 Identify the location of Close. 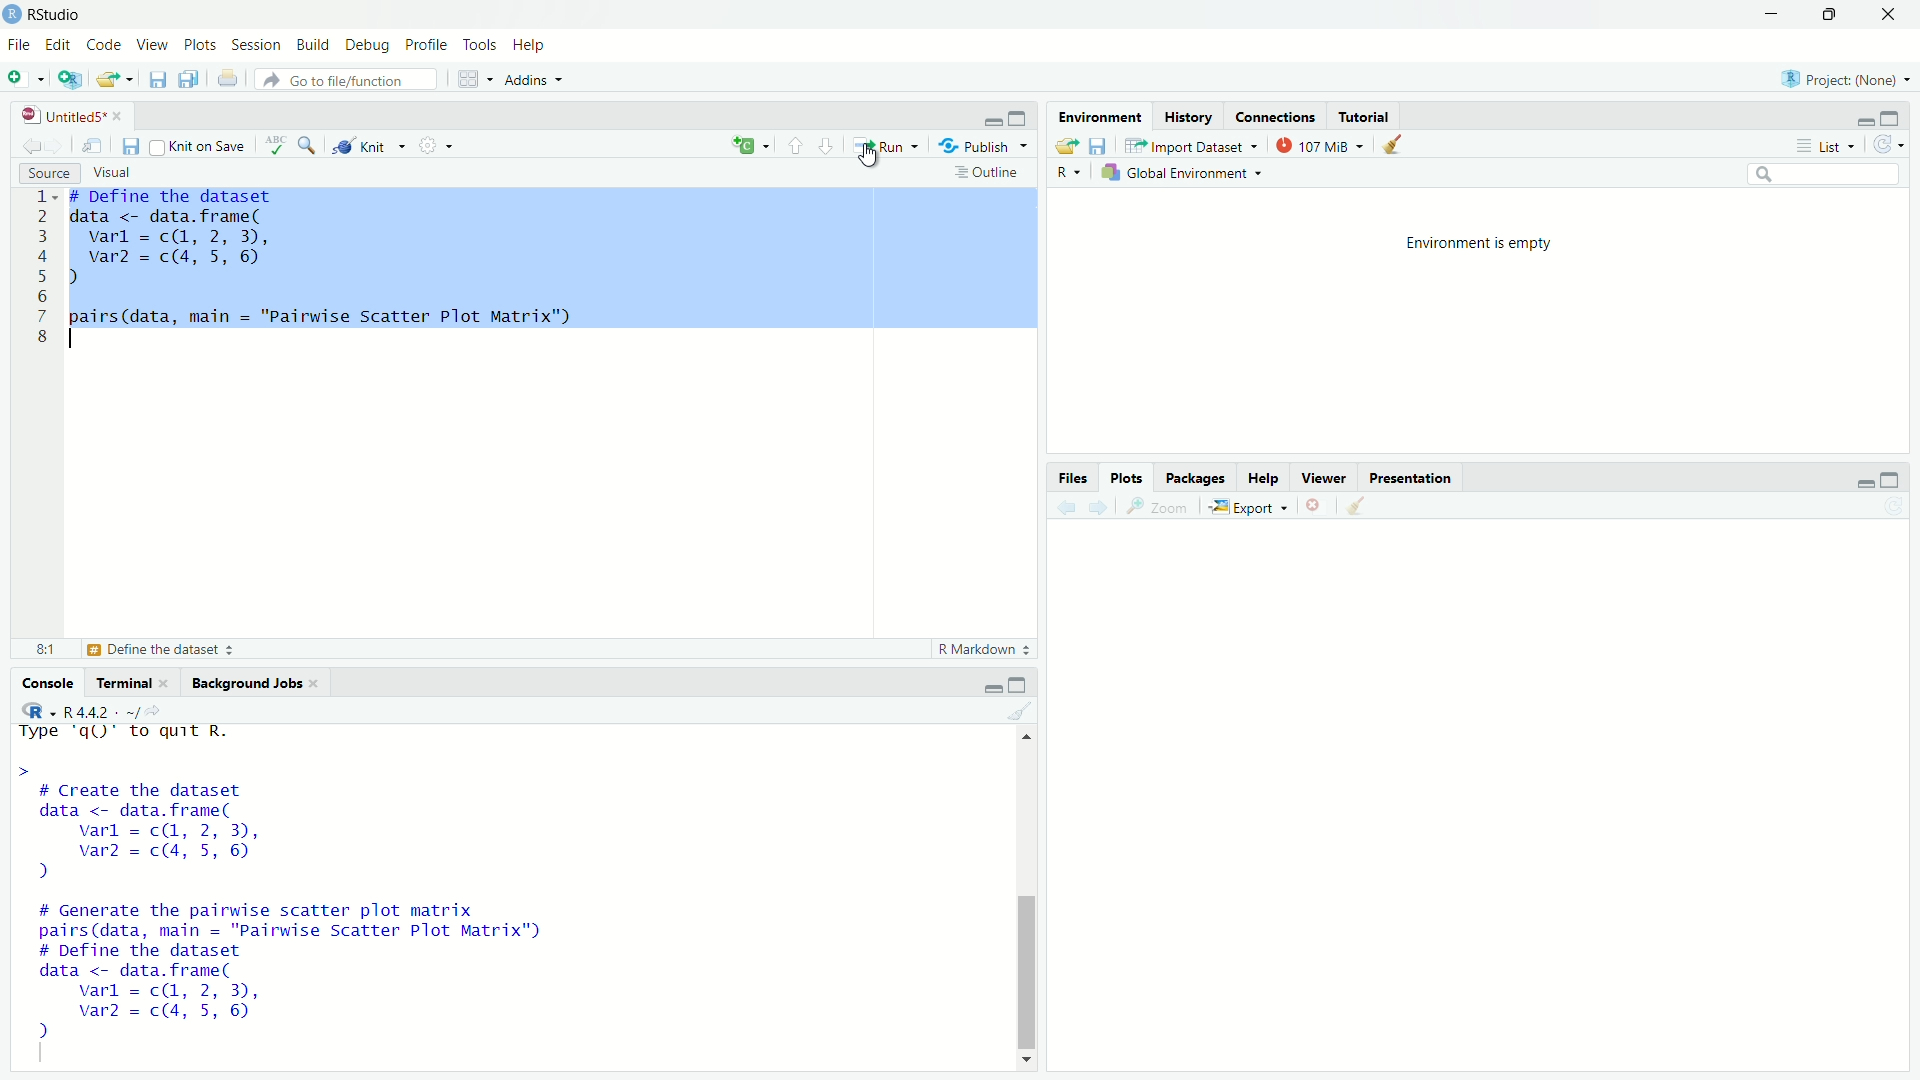
(1891, 13).